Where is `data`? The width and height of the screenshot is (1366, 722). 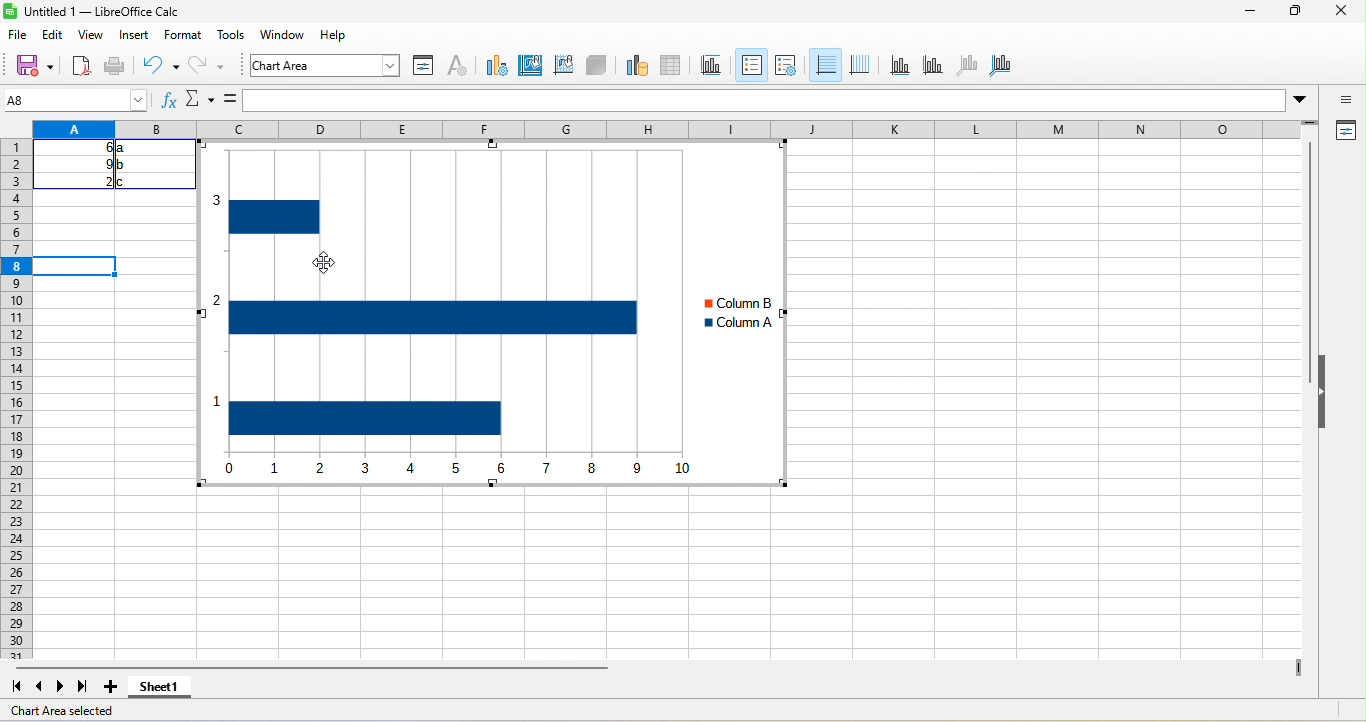
data is located at coordinates (323, 34).